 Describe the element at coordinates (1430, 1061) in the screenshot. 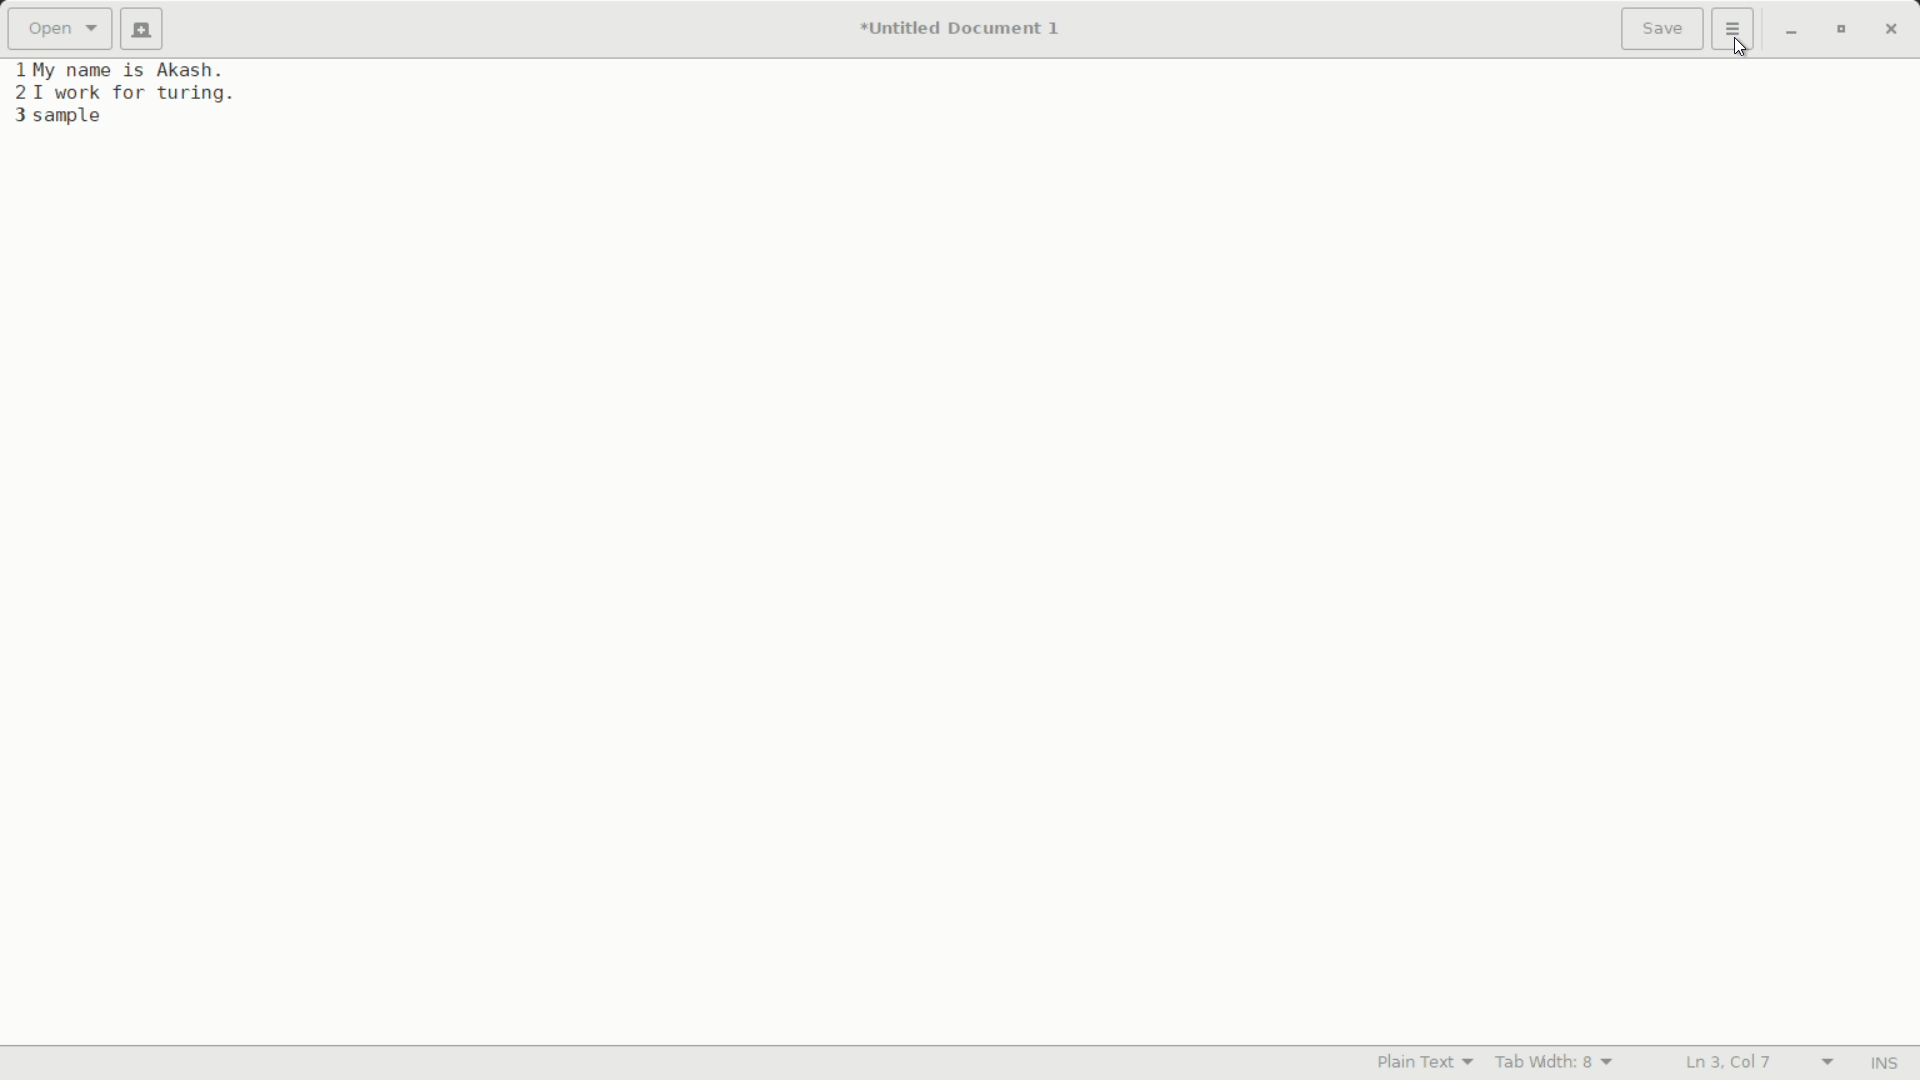

I see `plain text` at that location.